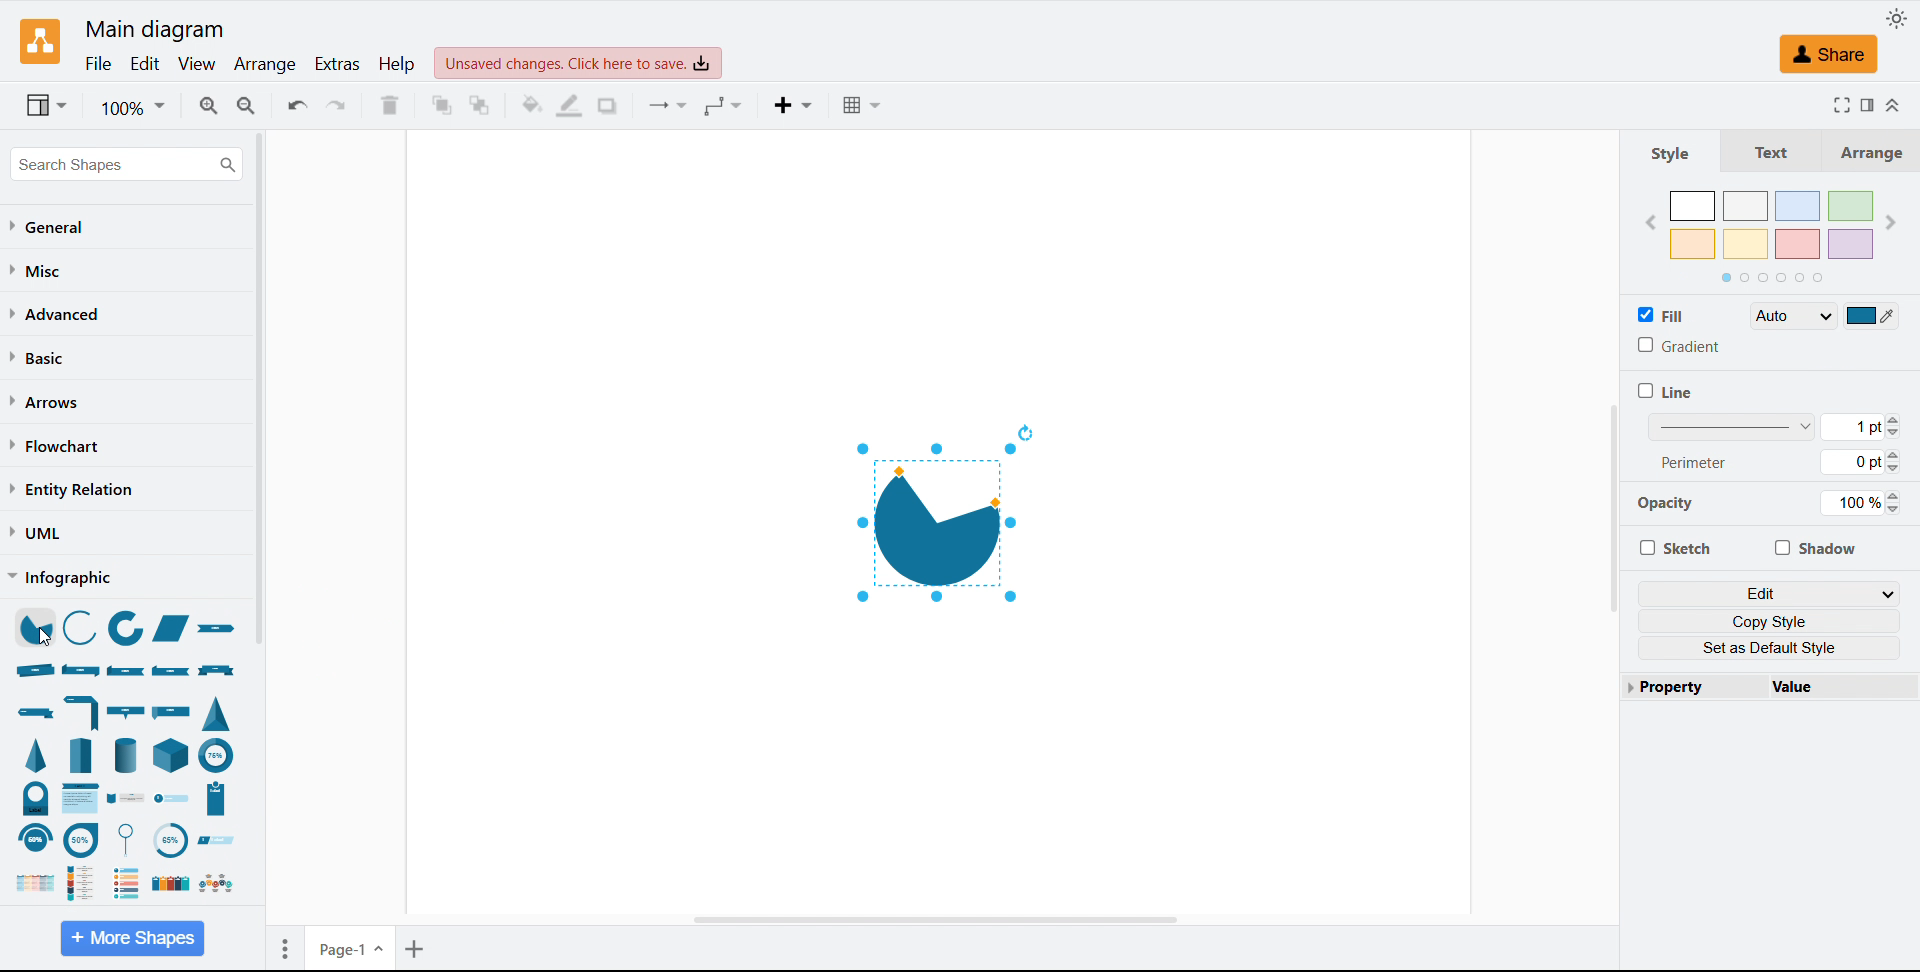 This screenshot has height=972, width=1920. Describe the element at coordinates (796, 104) in the screenshot. I see `Insert ` at that location.